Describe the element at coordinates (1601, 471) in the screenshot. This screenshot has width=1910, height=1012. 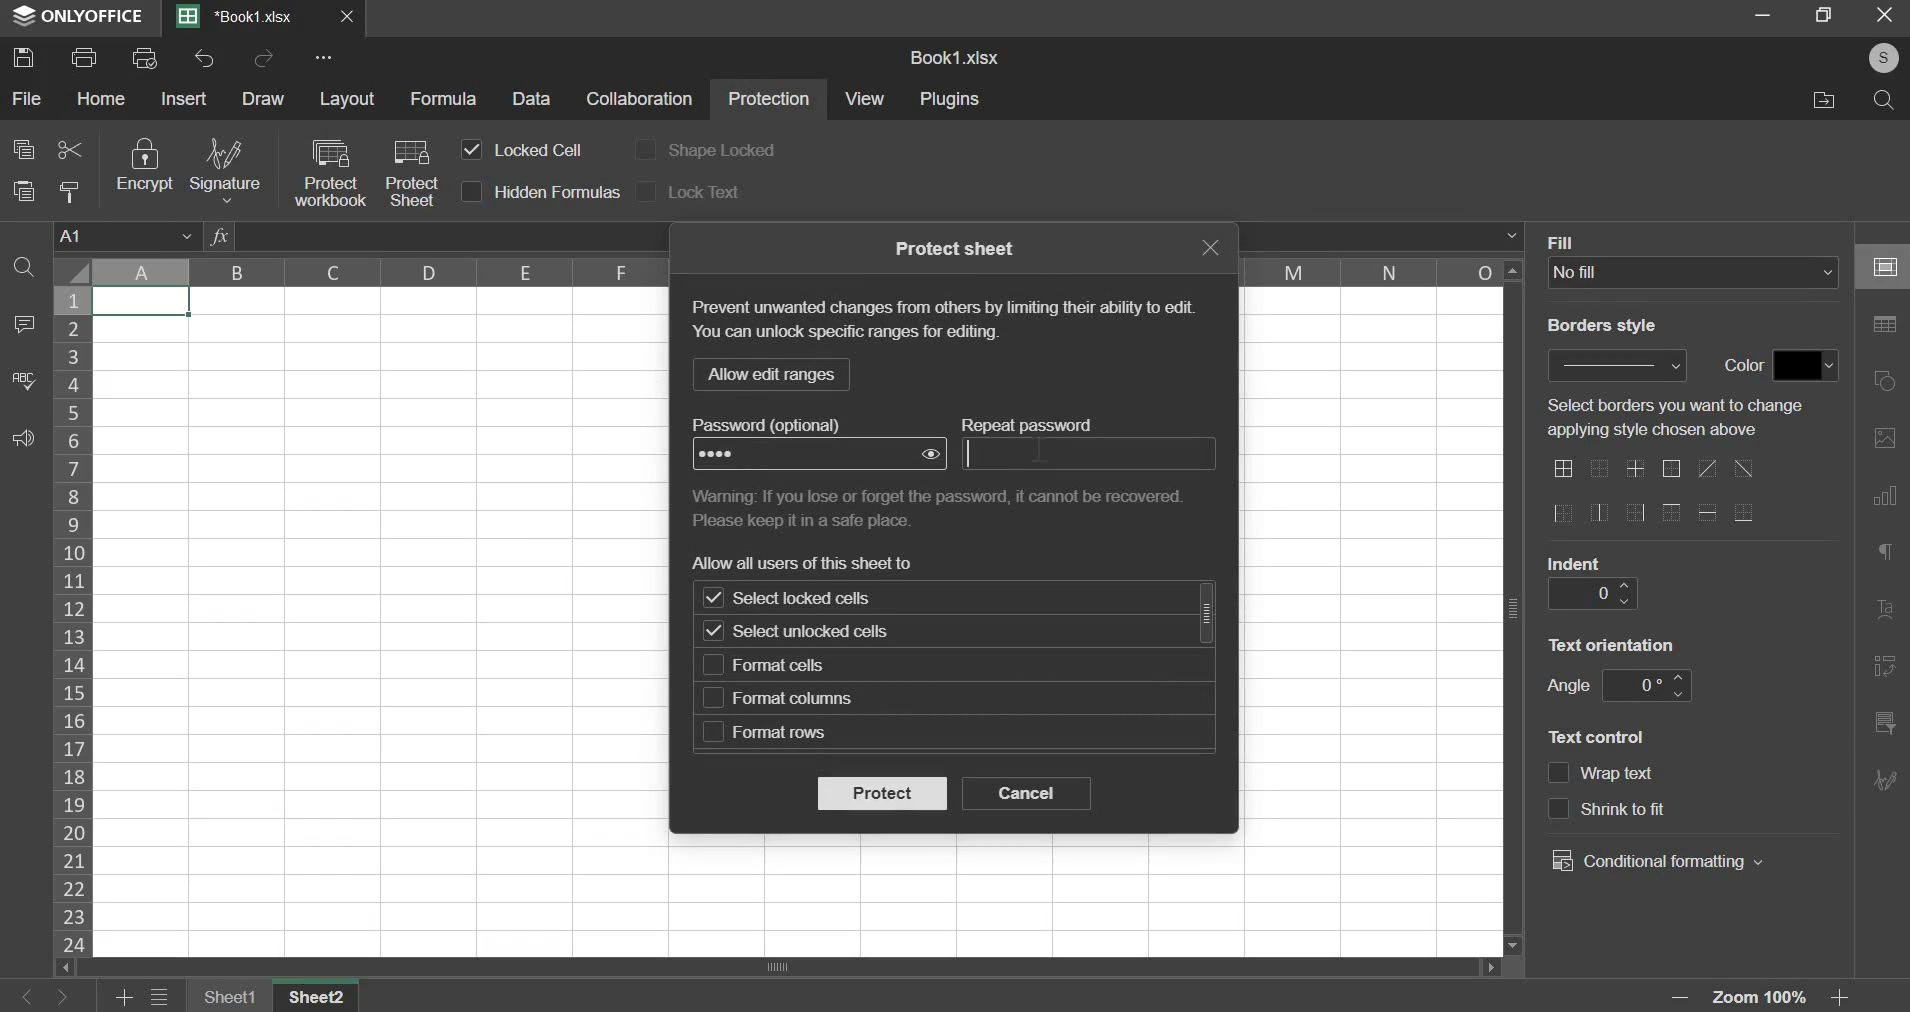
I see `border options` at that location.